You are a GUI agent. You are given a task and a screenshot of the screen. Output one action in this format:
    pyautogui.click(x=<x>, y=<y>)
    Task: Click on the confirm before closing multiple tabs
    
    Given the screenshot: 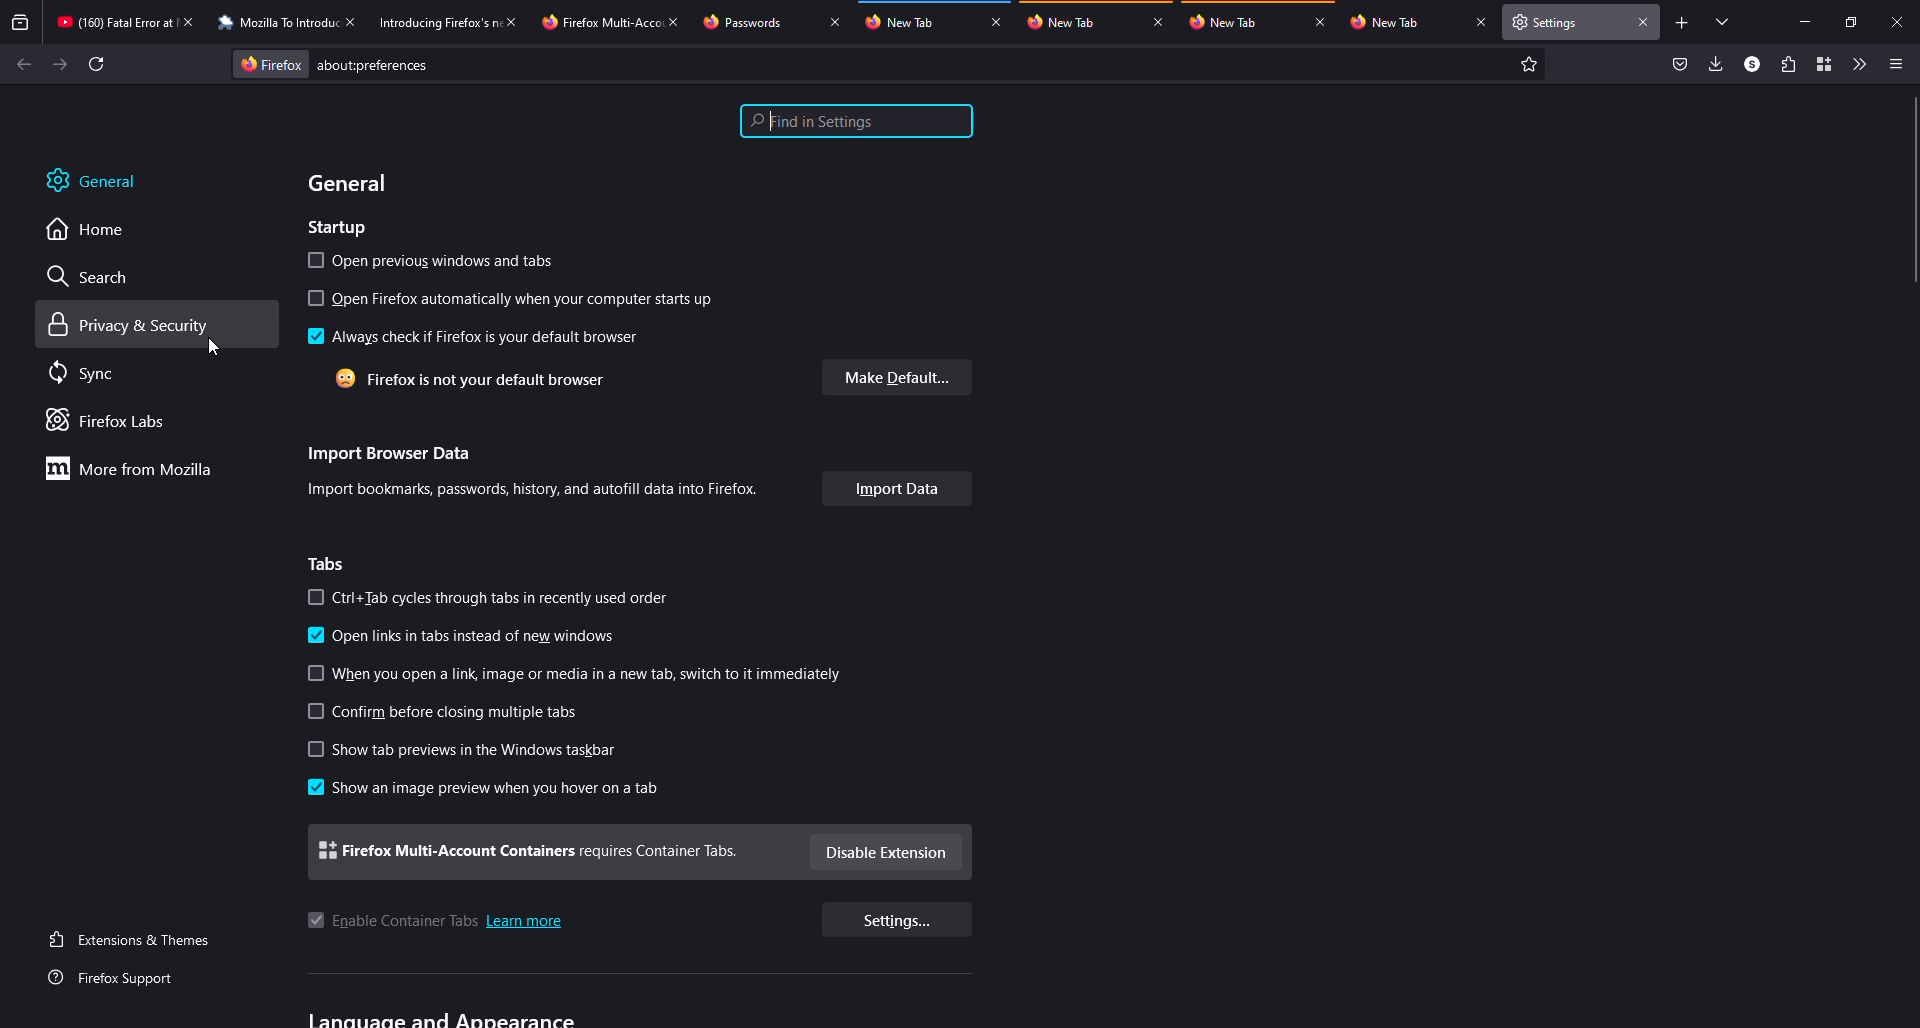 What is the action you would take?
    pyautogui.click(x=464, y=712)
    